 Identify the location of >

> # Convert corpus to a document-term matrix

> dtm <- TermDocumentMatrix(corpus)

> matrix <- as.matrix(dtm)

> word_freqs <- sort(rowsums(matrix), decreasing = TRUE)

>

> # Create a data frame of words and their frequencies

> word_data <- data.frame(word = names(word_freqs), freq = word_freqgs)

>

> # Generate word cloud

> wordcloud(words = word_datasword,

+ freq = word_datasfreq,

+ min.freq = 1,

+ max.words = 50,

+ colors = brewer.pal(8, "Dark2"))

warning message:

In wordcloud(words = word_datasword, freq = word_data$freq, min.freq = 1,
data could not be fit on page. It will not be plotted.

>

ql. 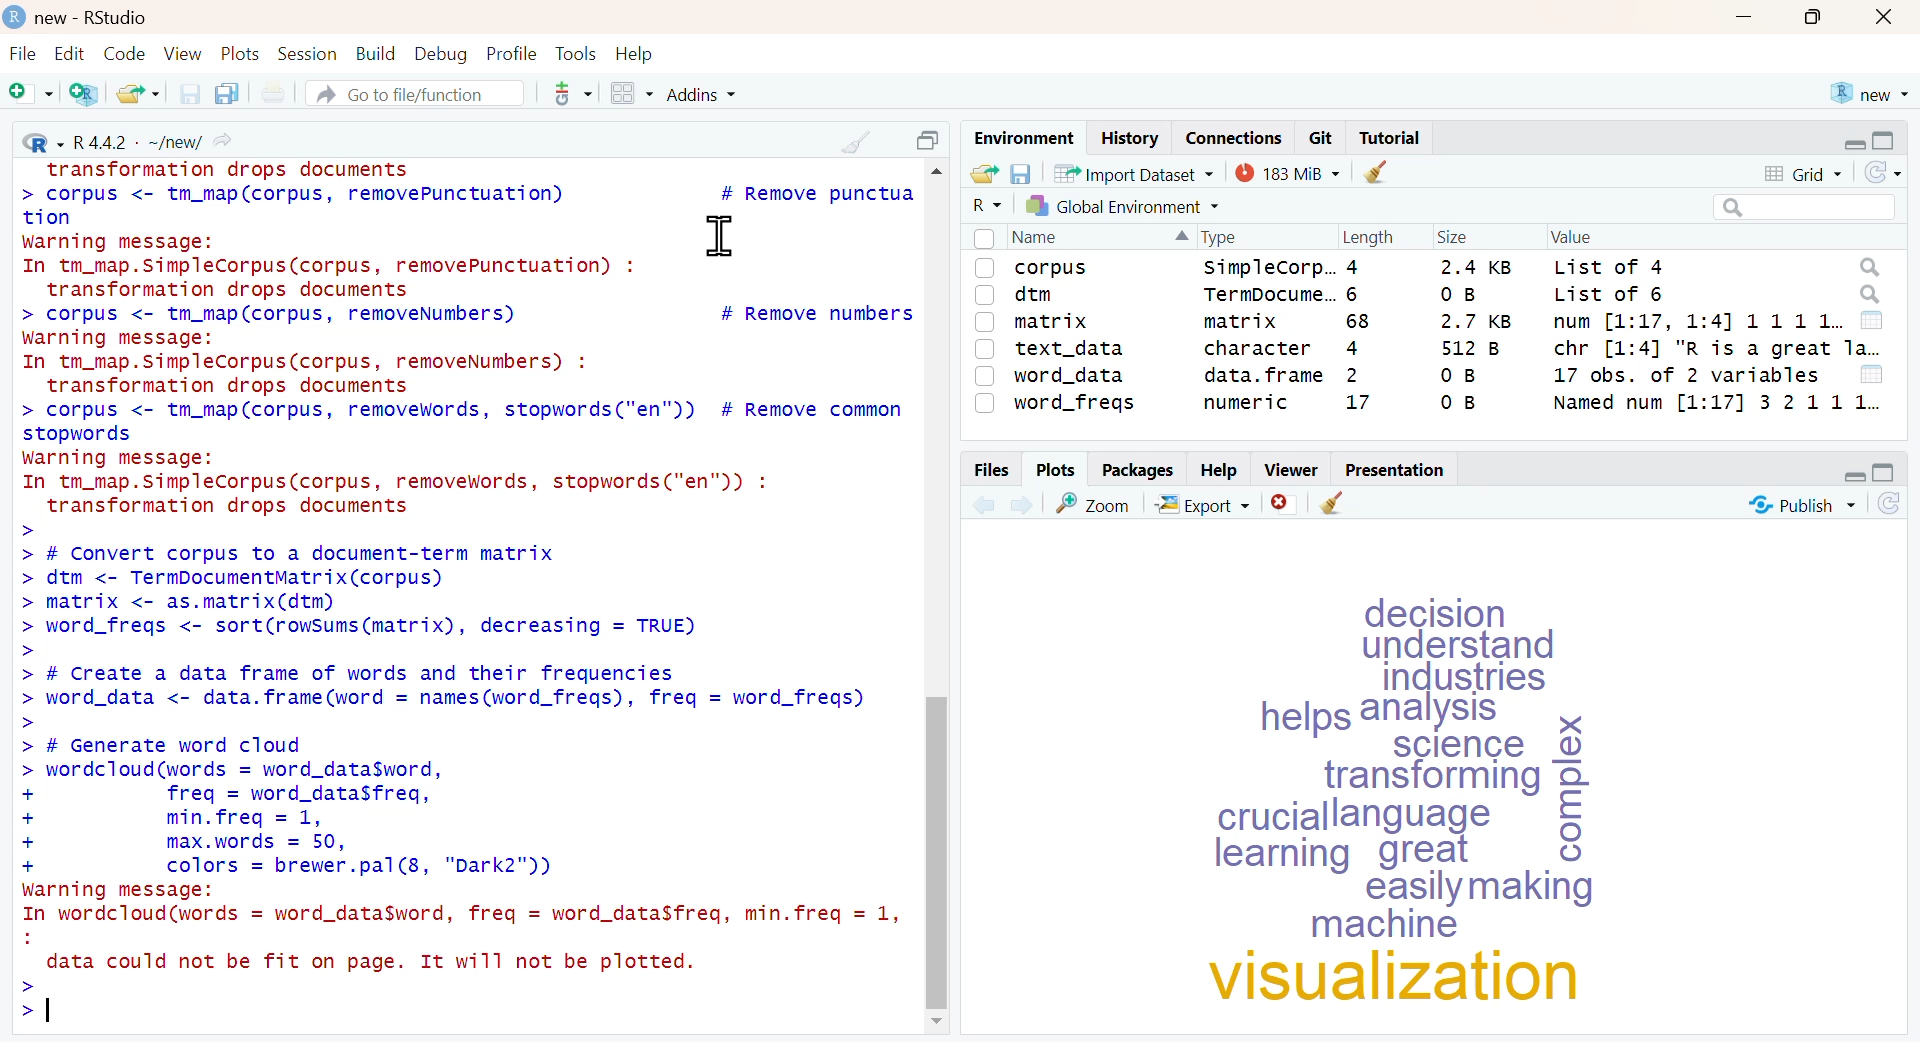
(460, 775).